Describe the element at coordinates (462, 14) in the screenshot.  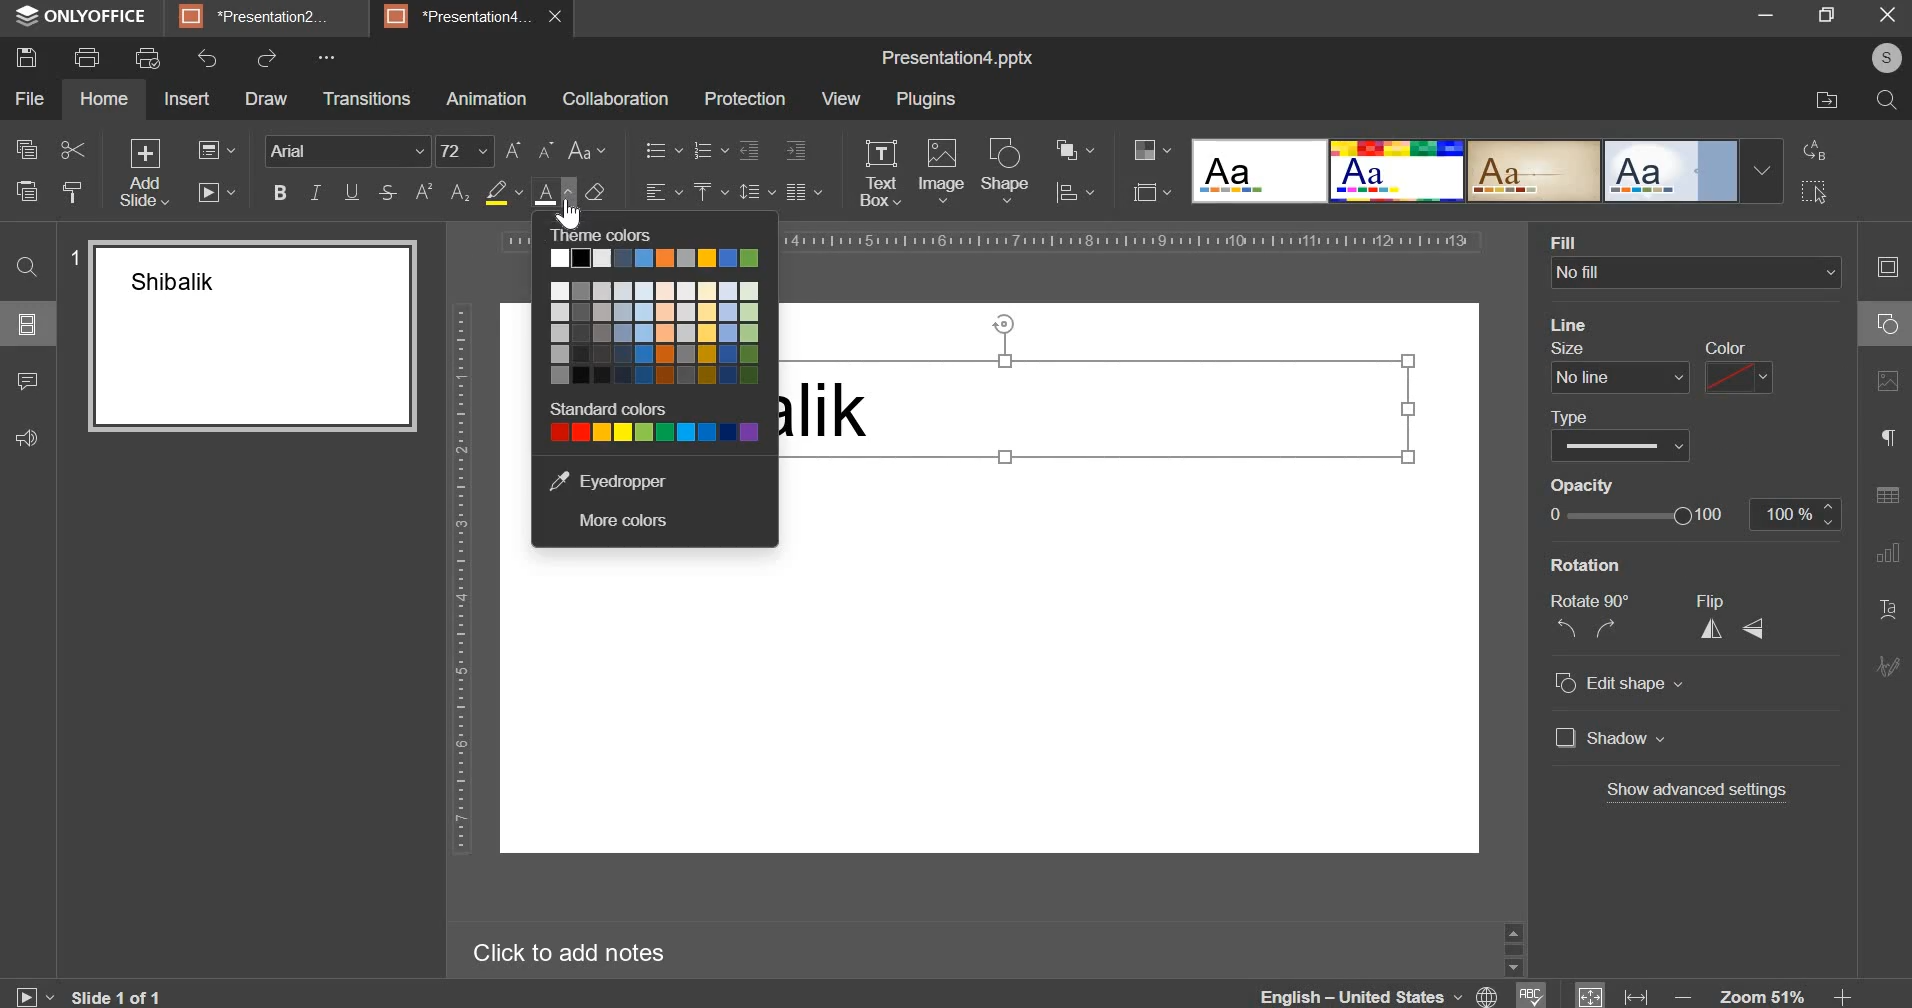
I see `Presentation4` at that location.